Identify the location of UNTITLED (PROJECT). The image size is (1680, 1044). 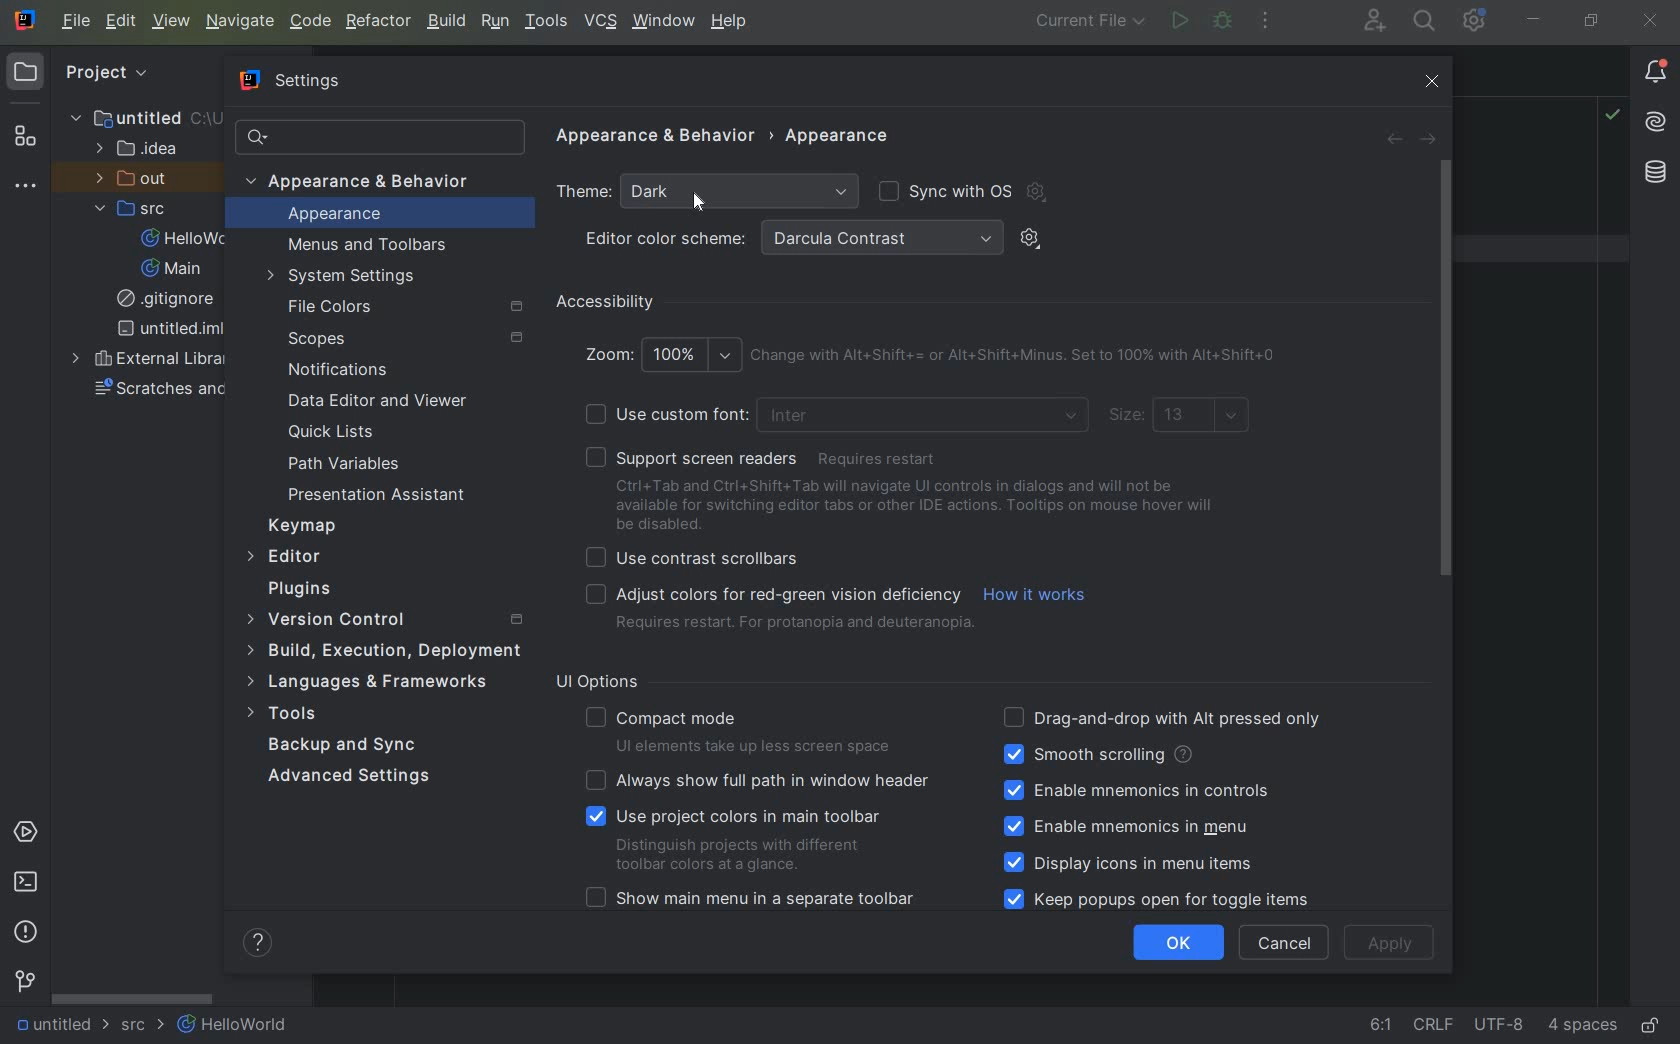
(135, 118).